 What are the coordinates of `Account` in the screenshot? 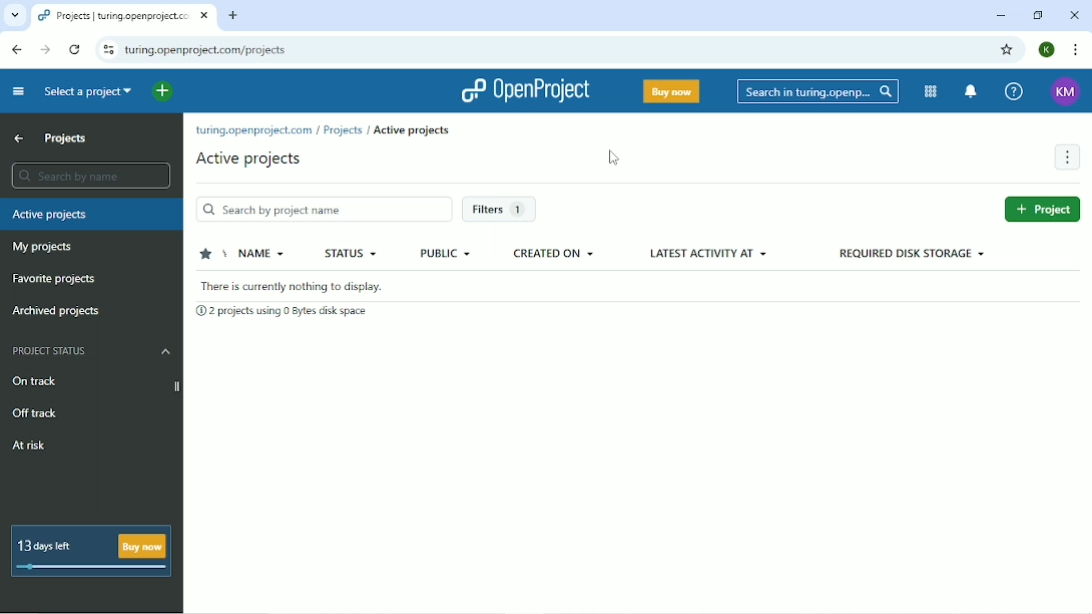 It's located at (1046, 50).